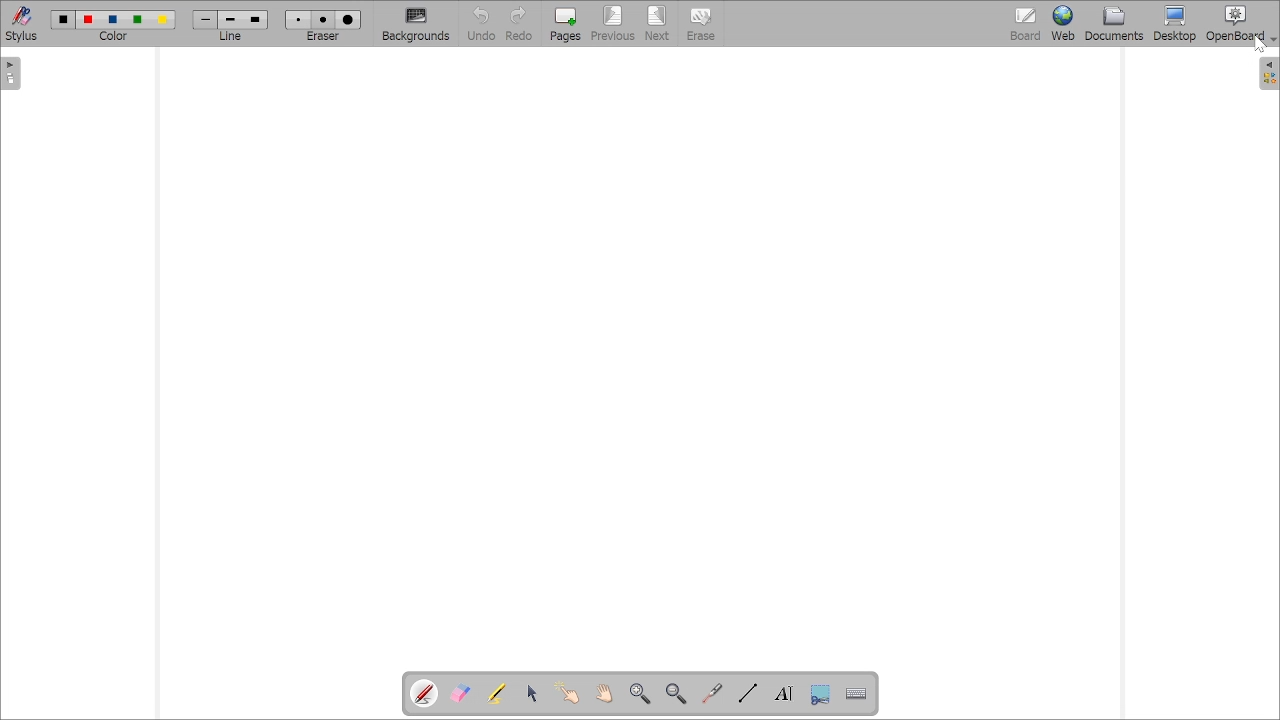  I want to click on show sidebar, so click(11, 73).